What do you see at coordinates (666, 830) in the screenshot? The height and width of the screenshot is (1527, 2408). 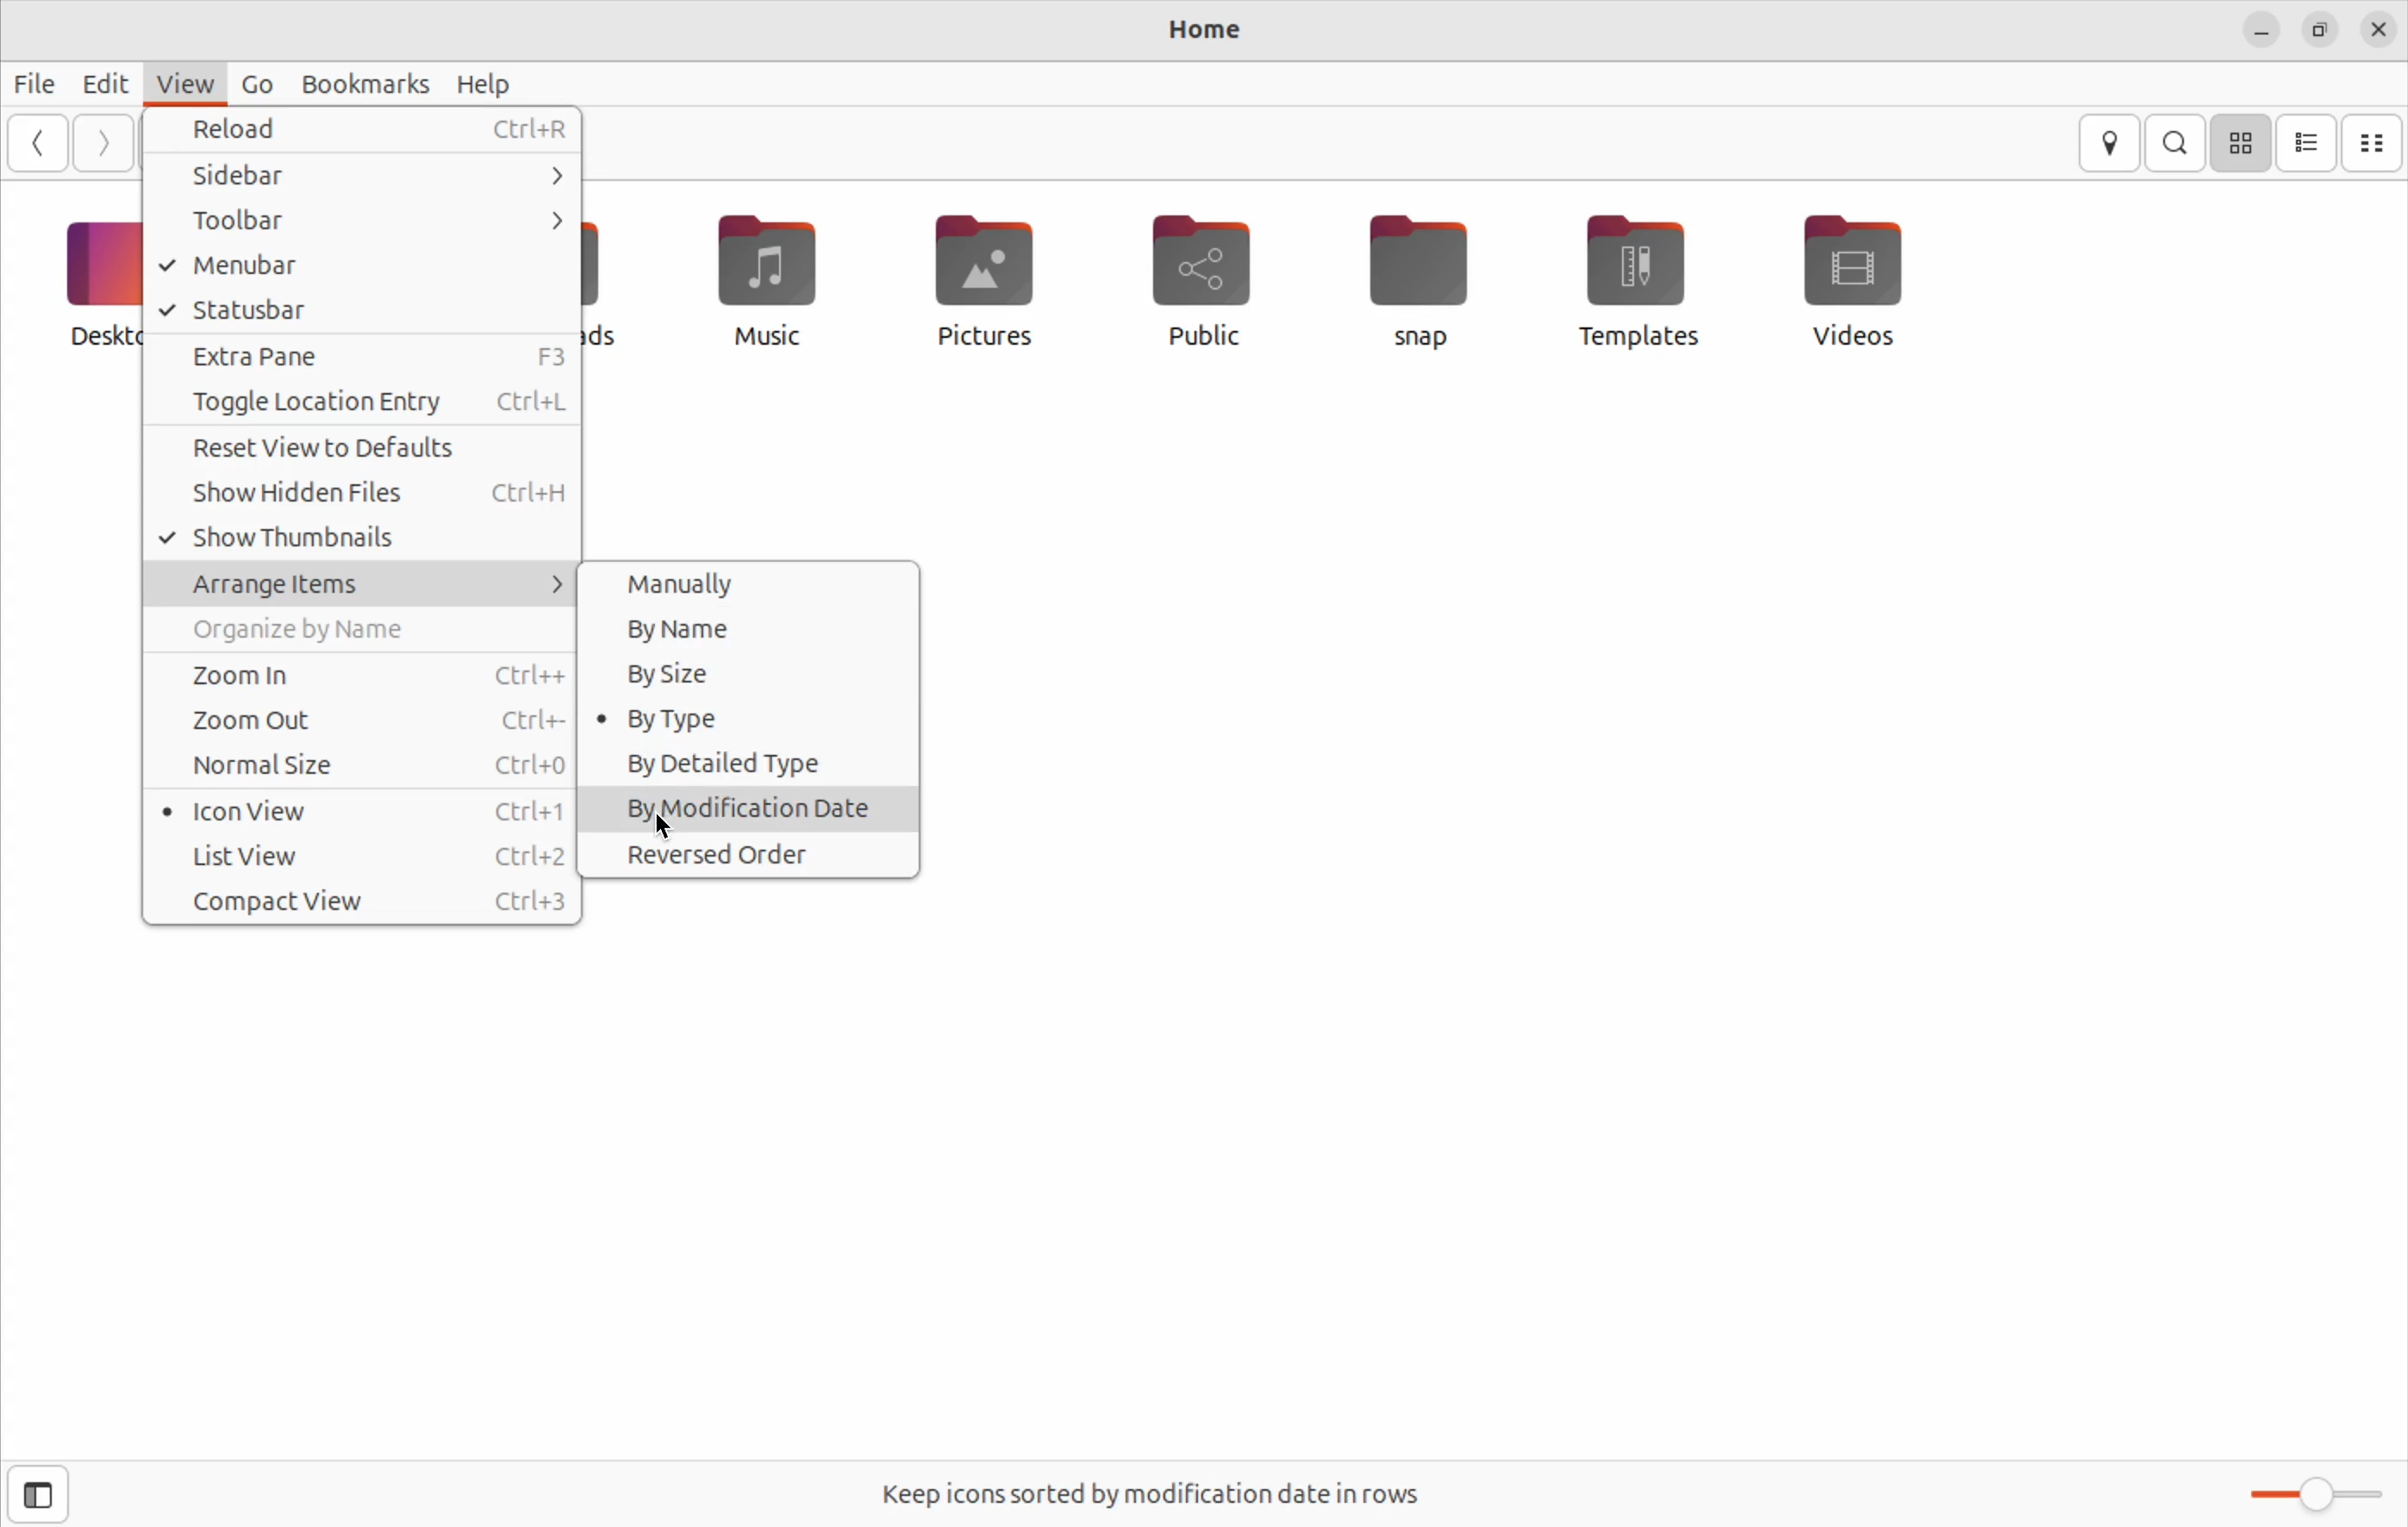 I see `Cursor` at bounding box center [666, 830].